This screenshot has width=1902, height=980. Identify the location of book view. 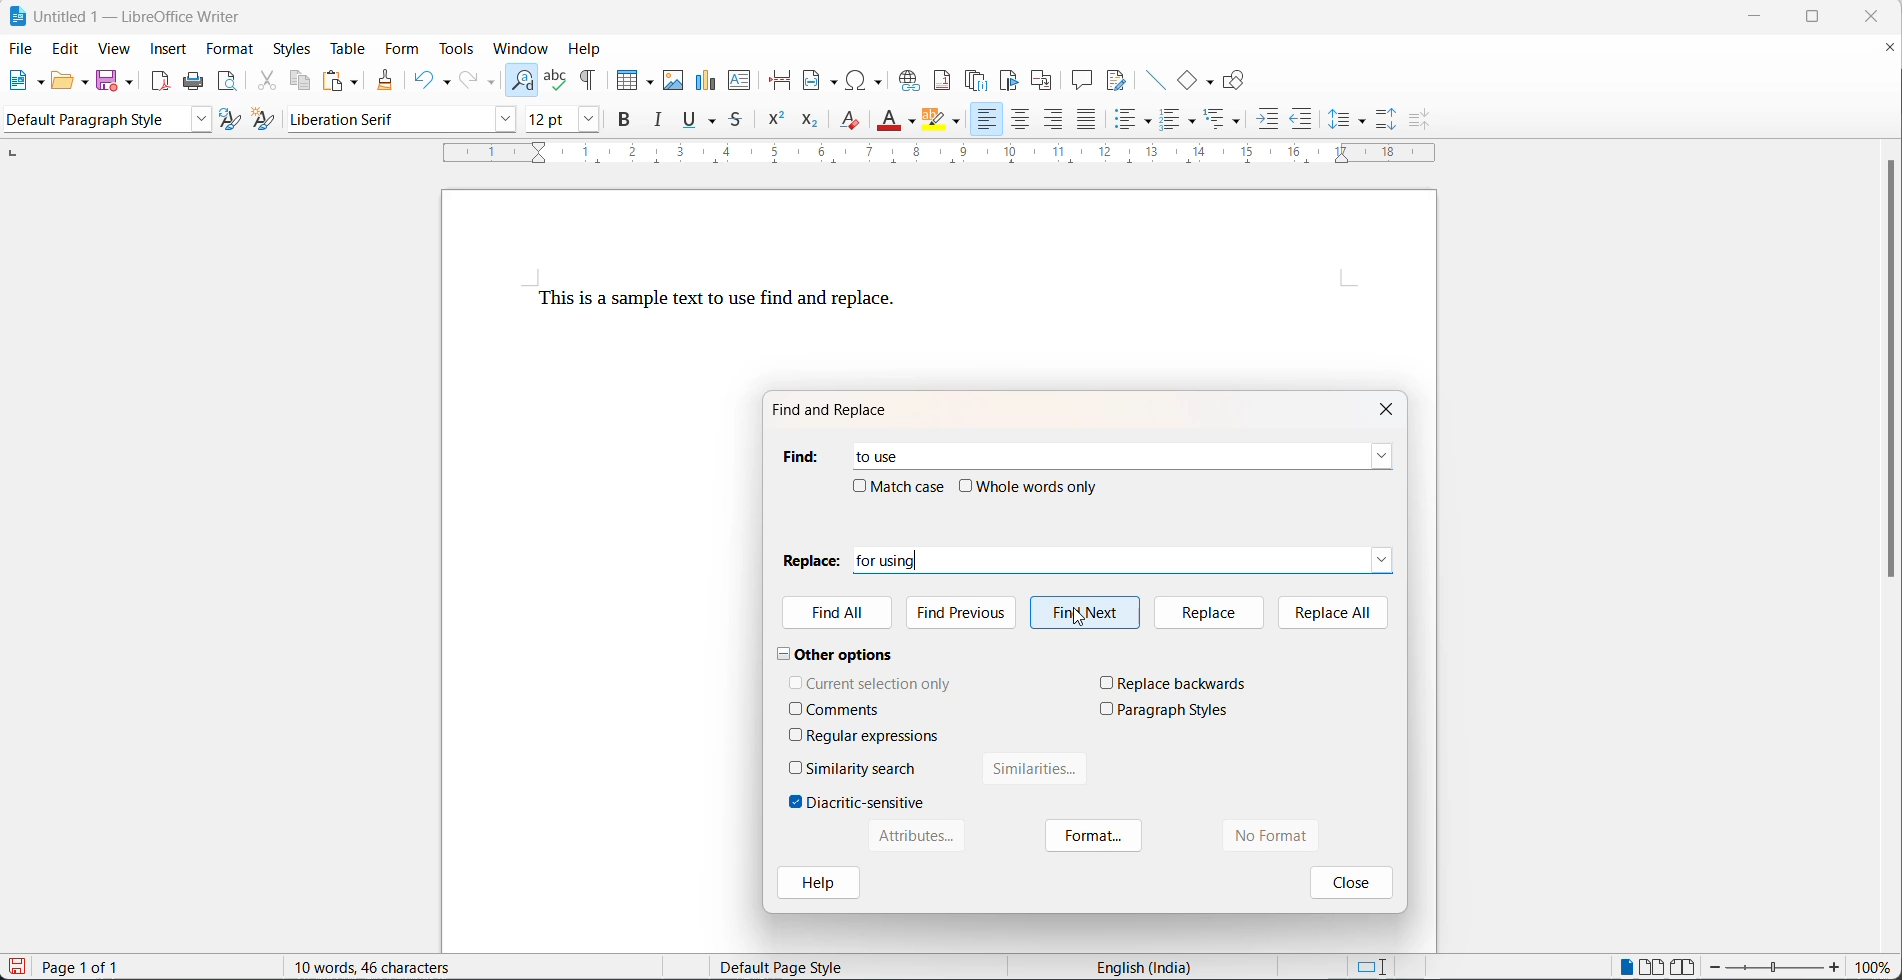
(1684, 966).